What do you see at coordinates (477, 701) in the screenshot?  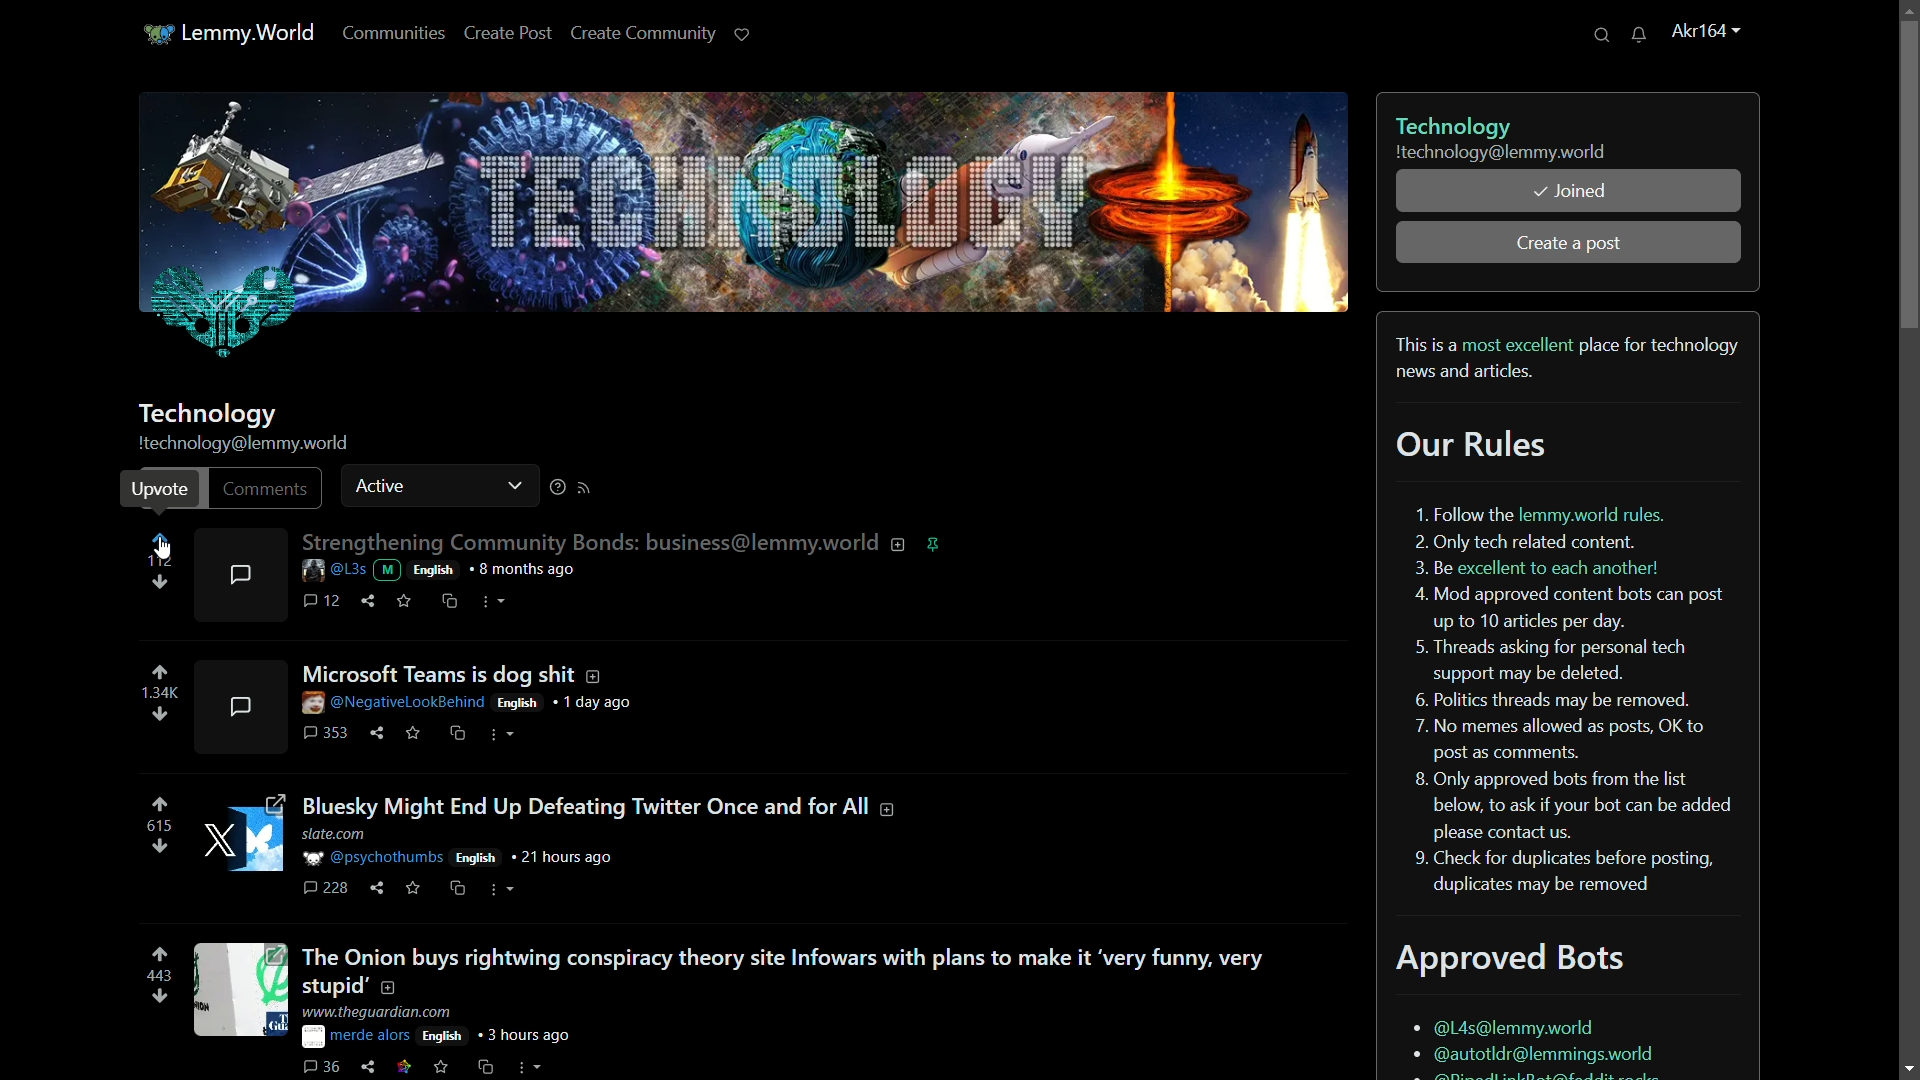 I see `post details` at bounding box center [477, 701].